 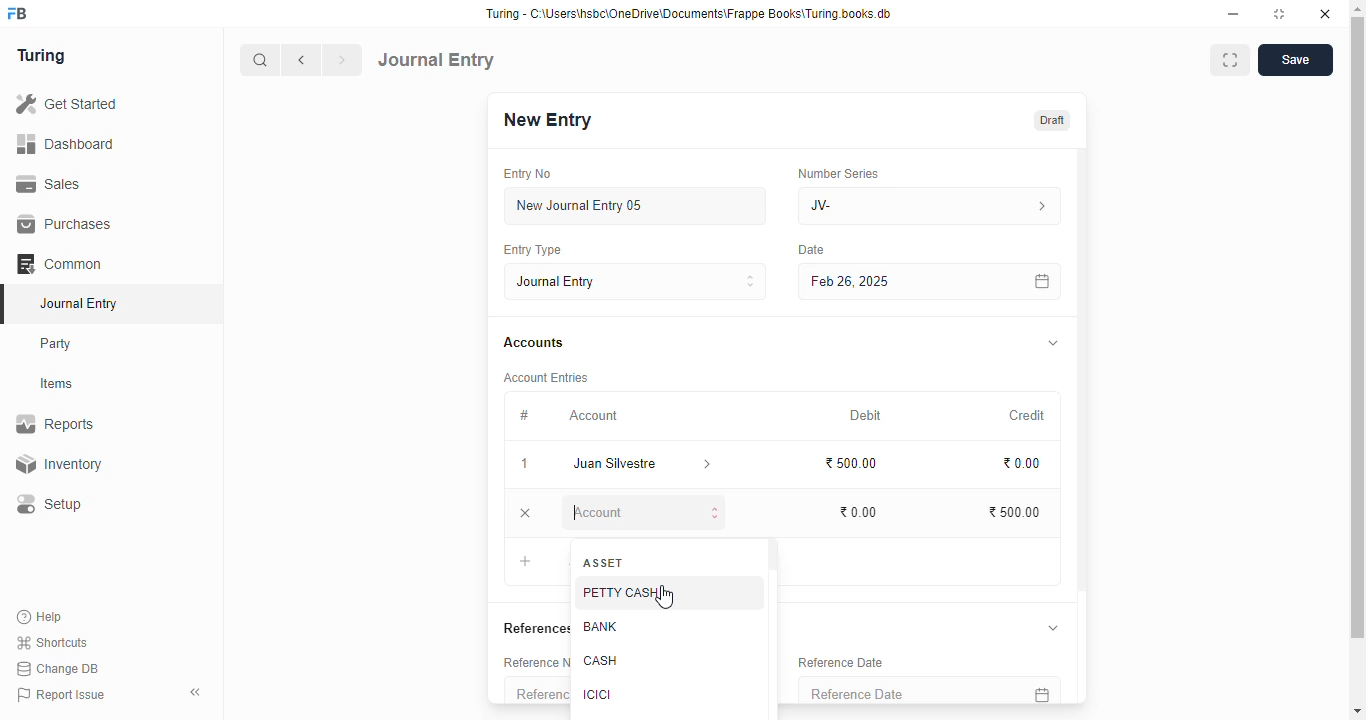 I want to click on toggle expand/collapse, so click(x=1052, y=344).